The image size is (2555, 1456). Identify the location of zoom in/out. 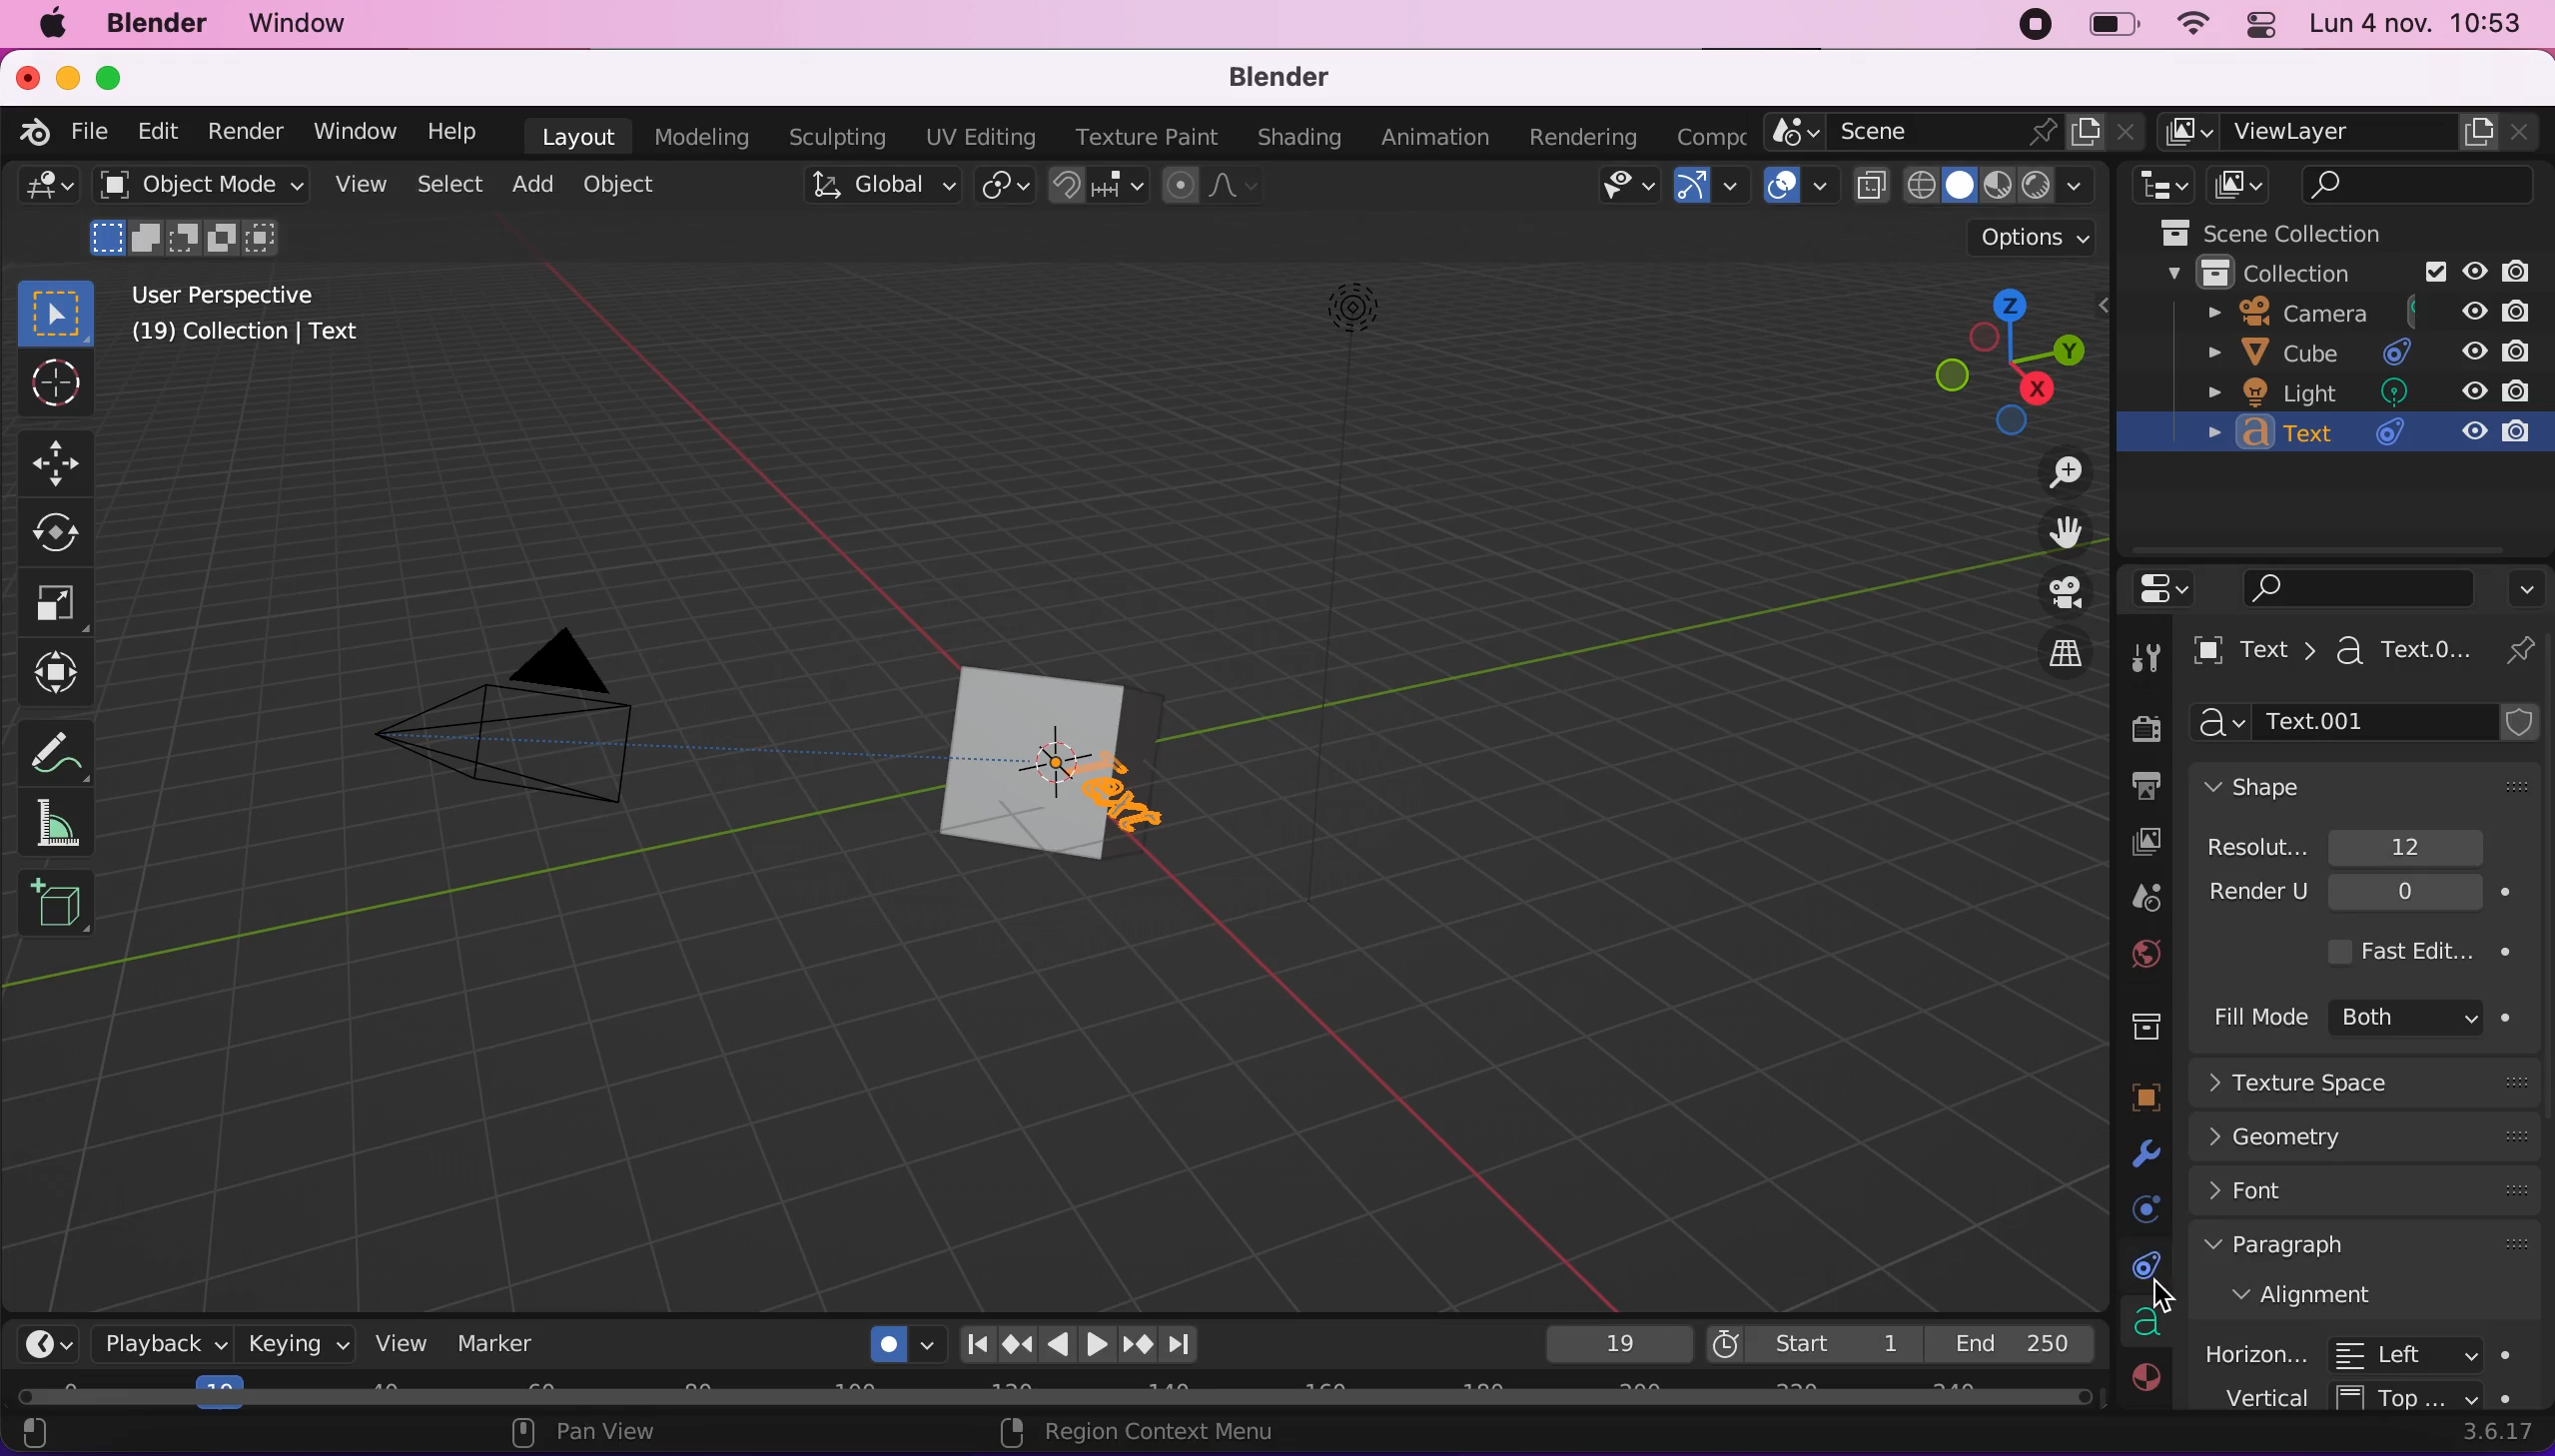
(2058, 478).